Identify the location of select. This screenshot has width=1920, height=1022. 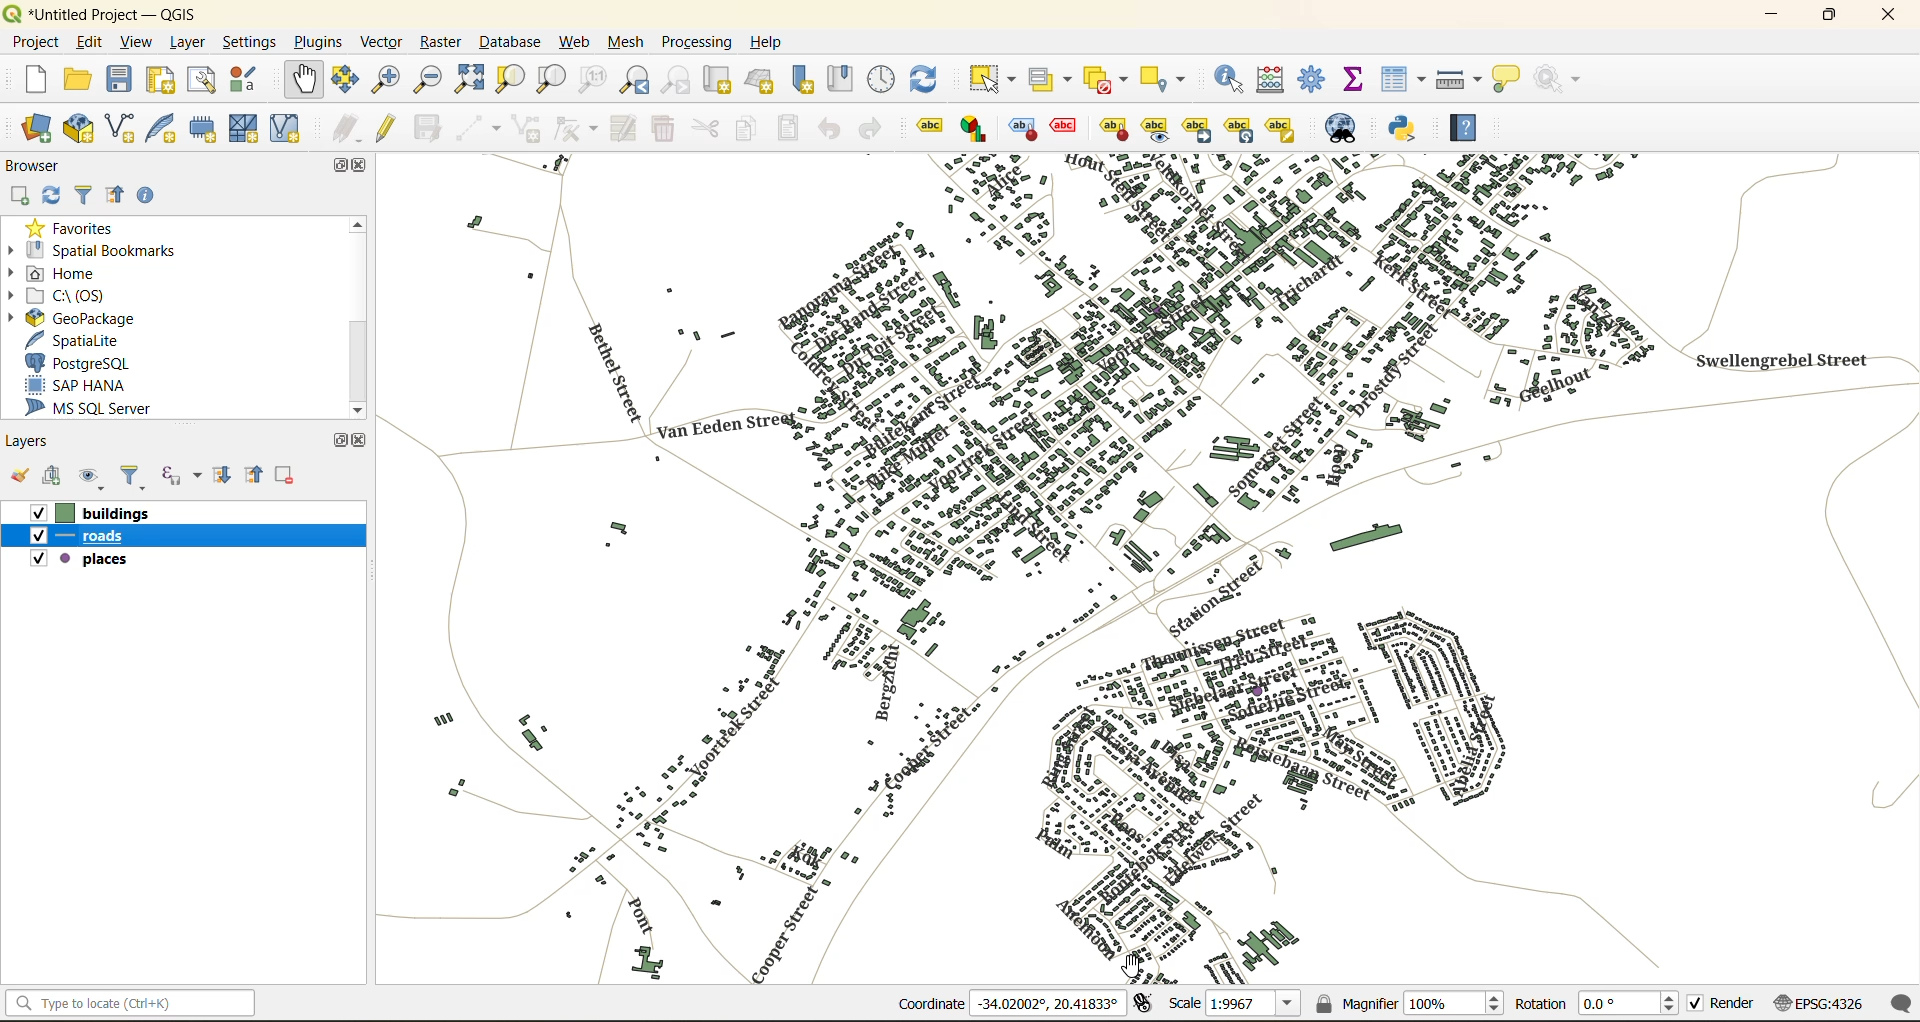
(995, 79).